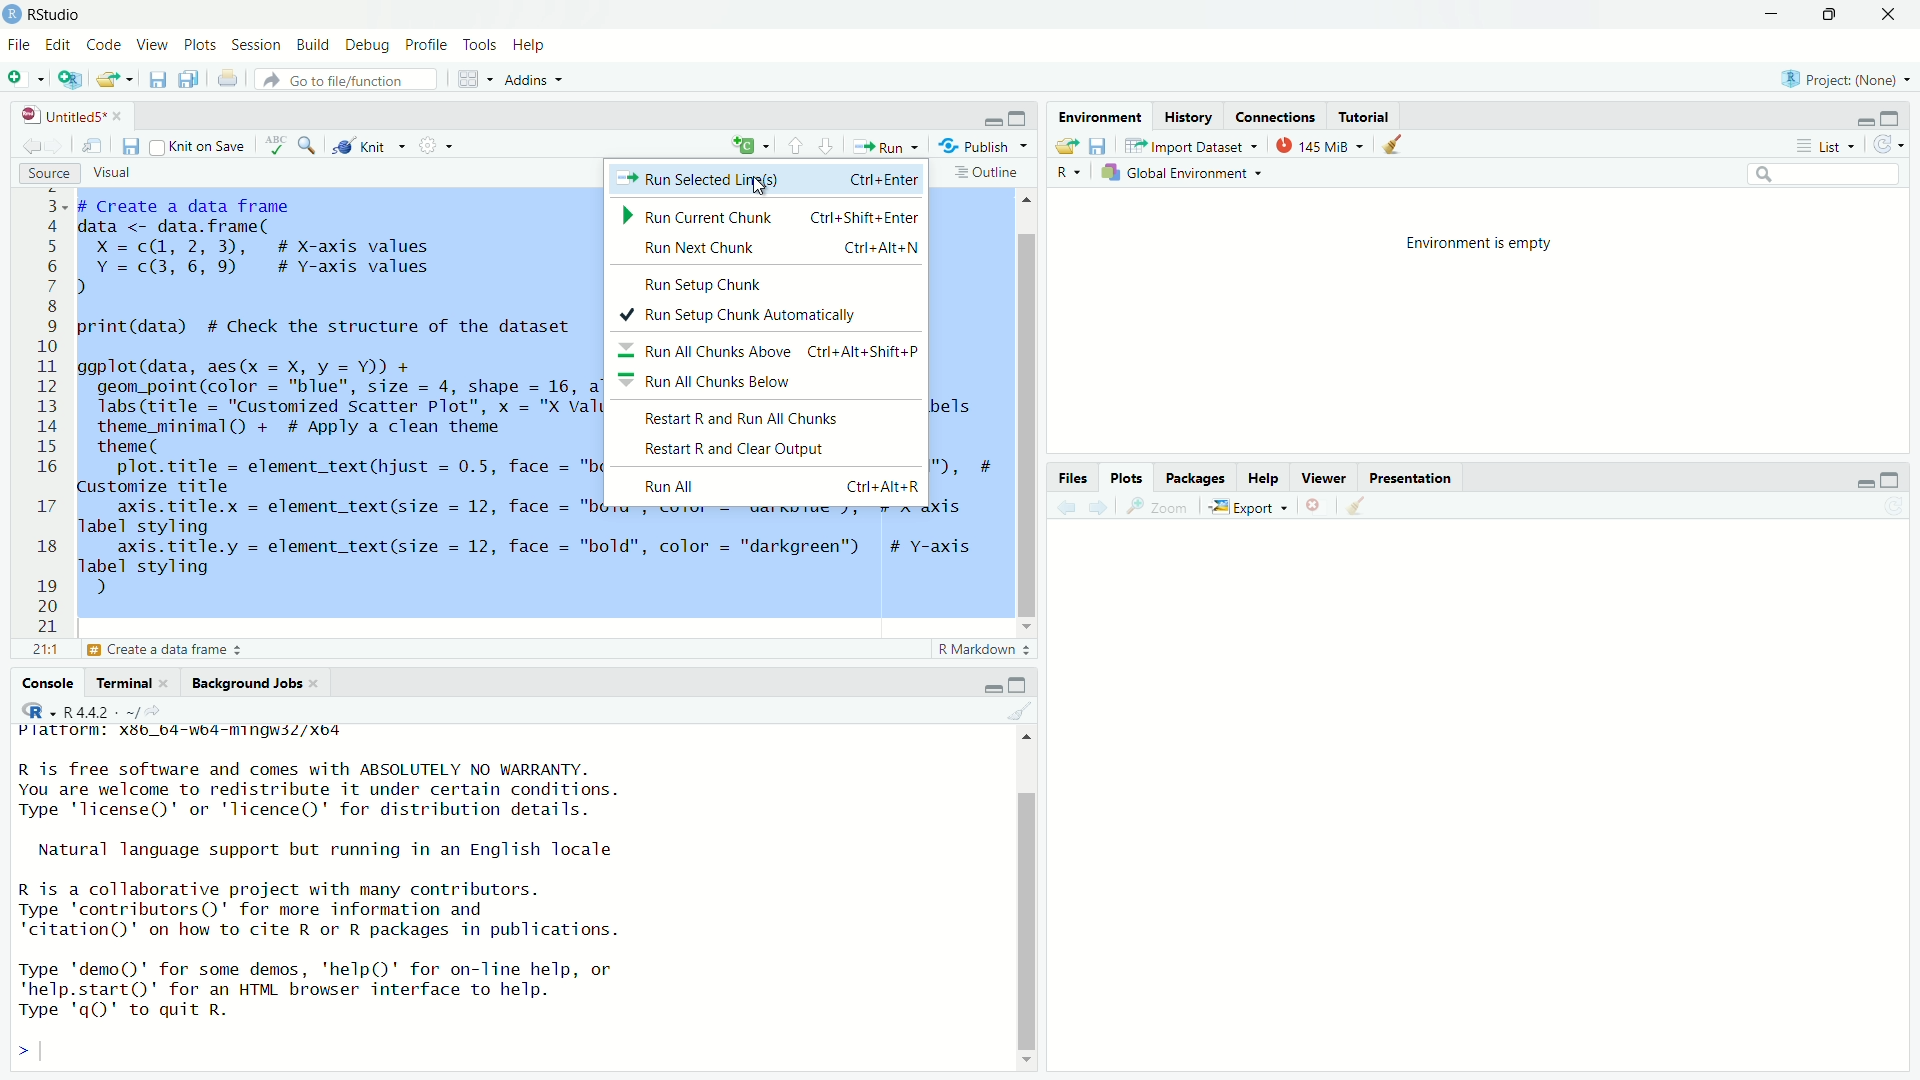  Describe the element at coordinates (103, 46) in the screenshot. I see `Code` at that location.